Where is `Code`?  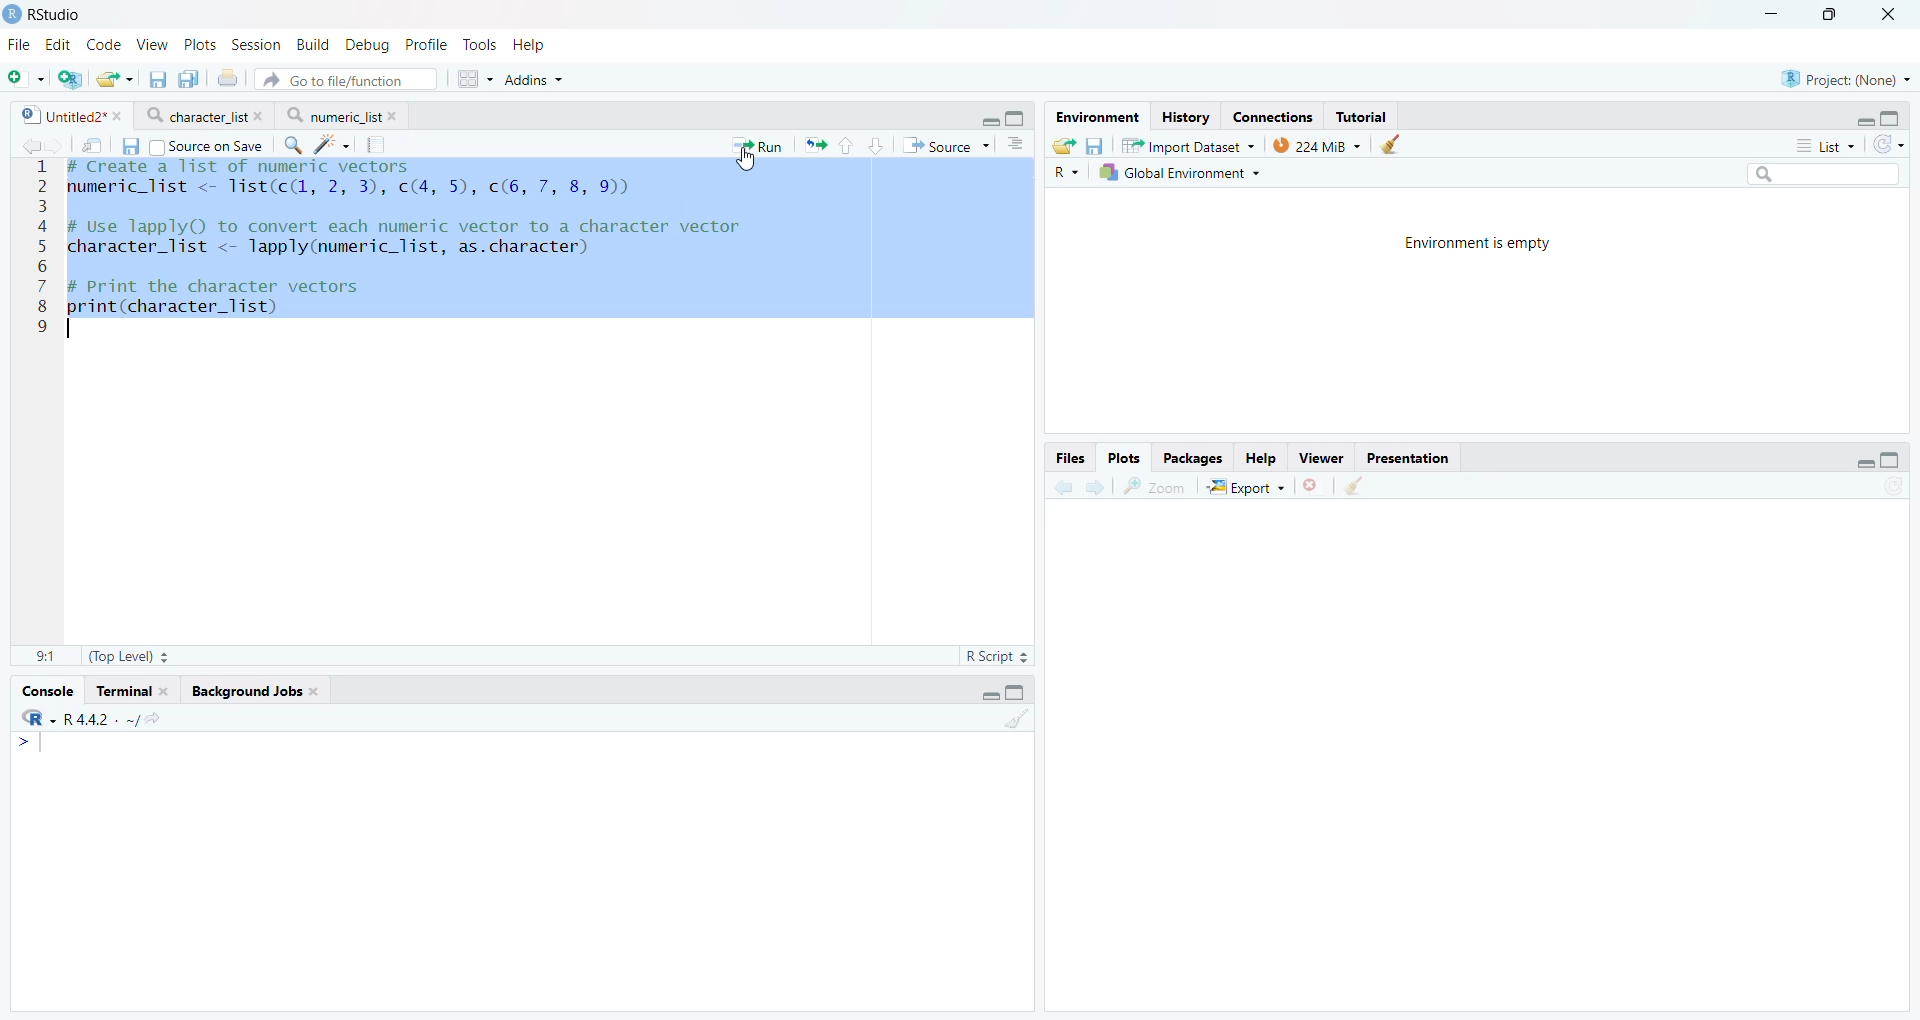
Code is located at coordinates (107, 44).